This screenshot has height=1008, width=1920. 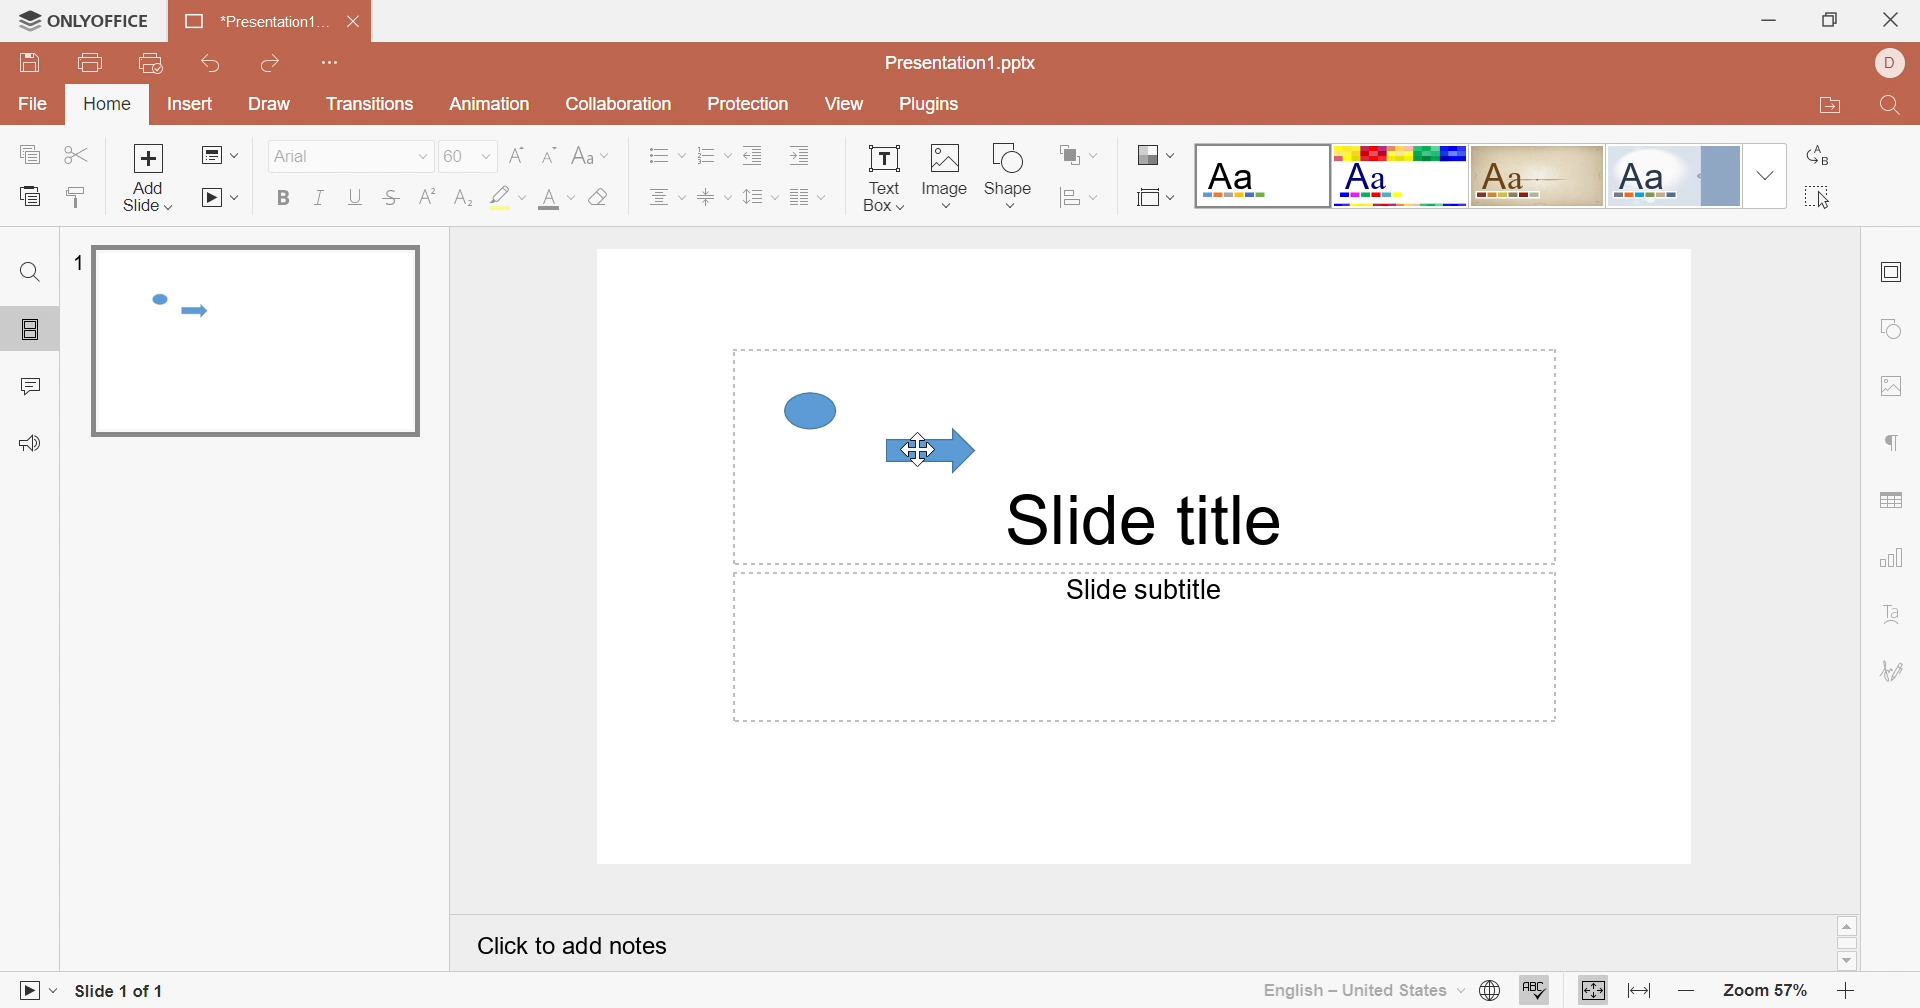 I want to click on Text Box, so click(x=886, y=179).